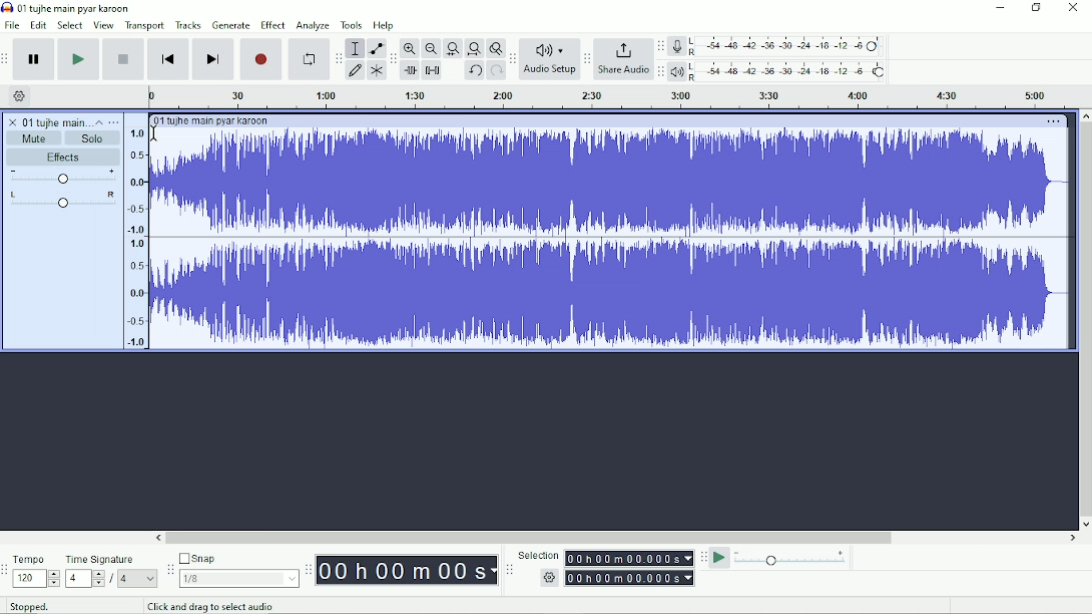 This screenshot has height=614, width=1092. I want to click on 4, so click(85, 579).